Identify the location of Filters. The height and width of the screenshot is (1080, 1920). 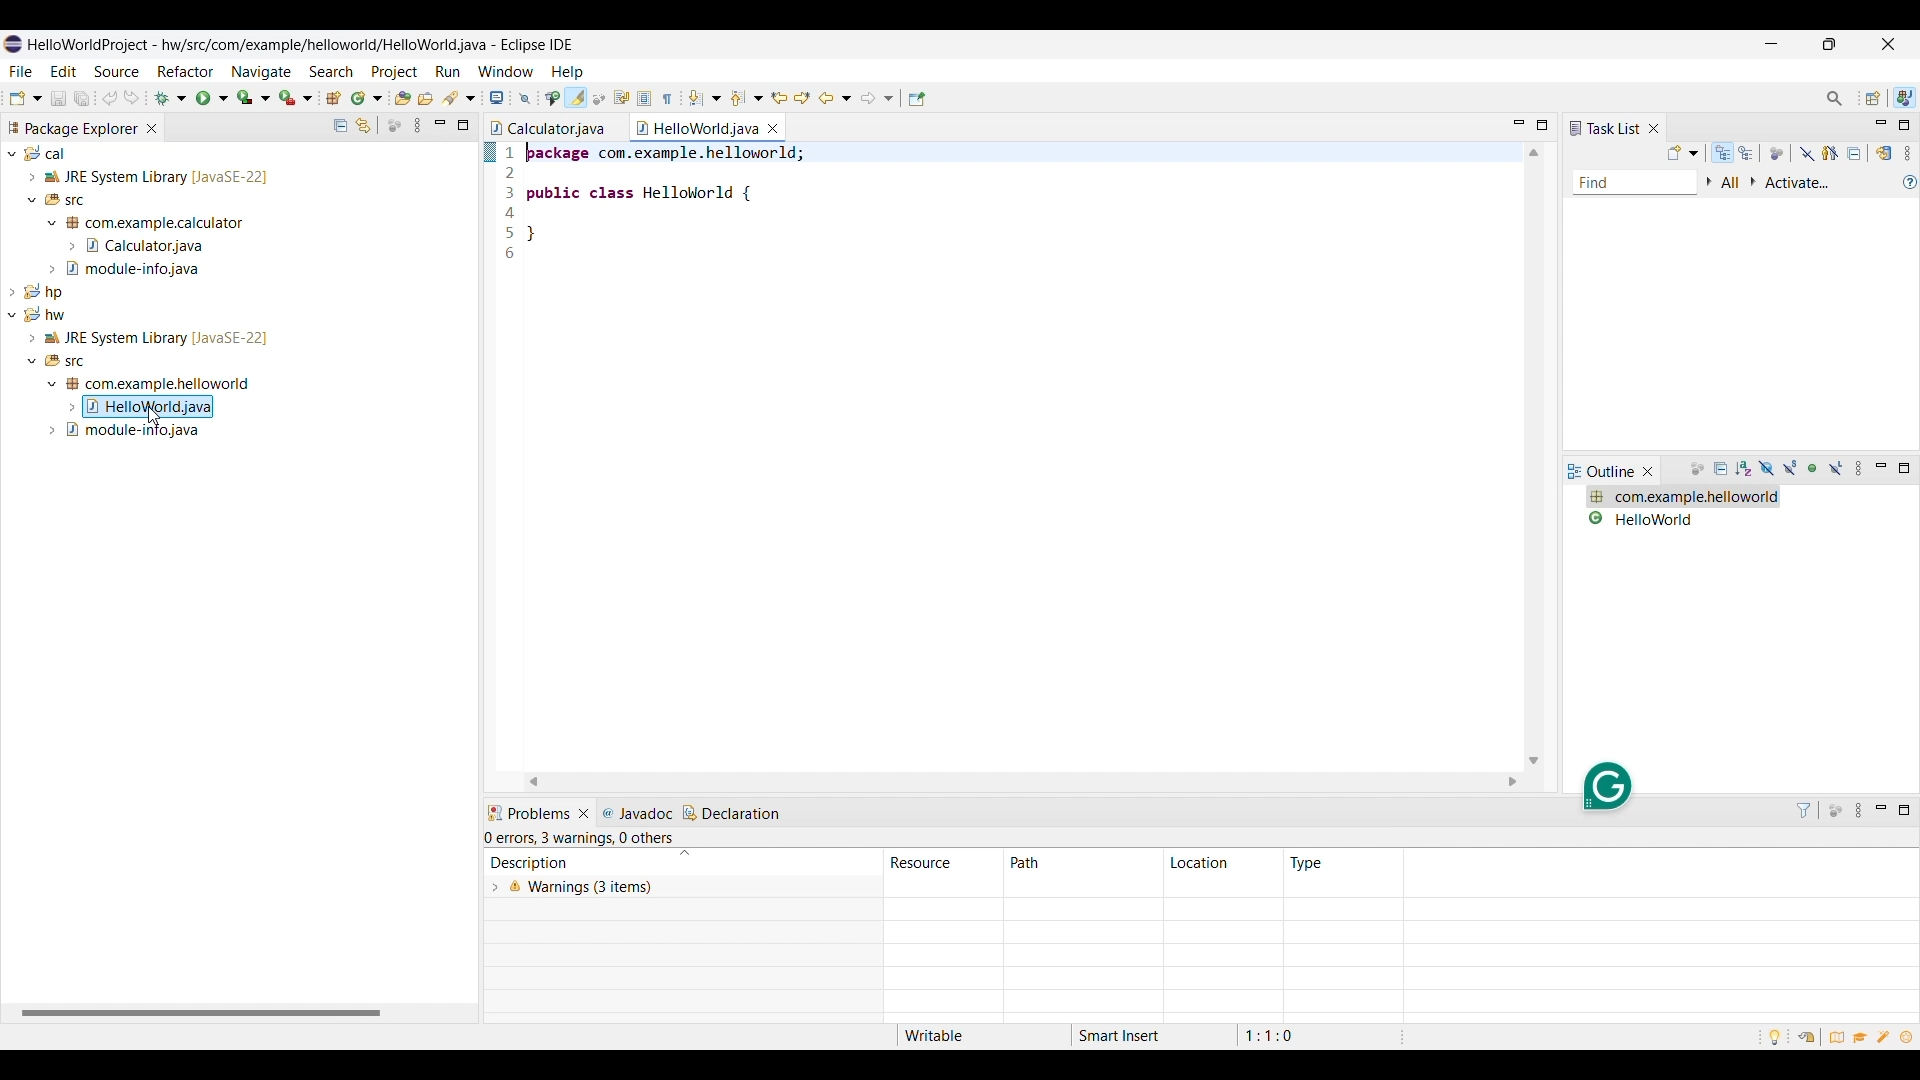
(1804, 810).